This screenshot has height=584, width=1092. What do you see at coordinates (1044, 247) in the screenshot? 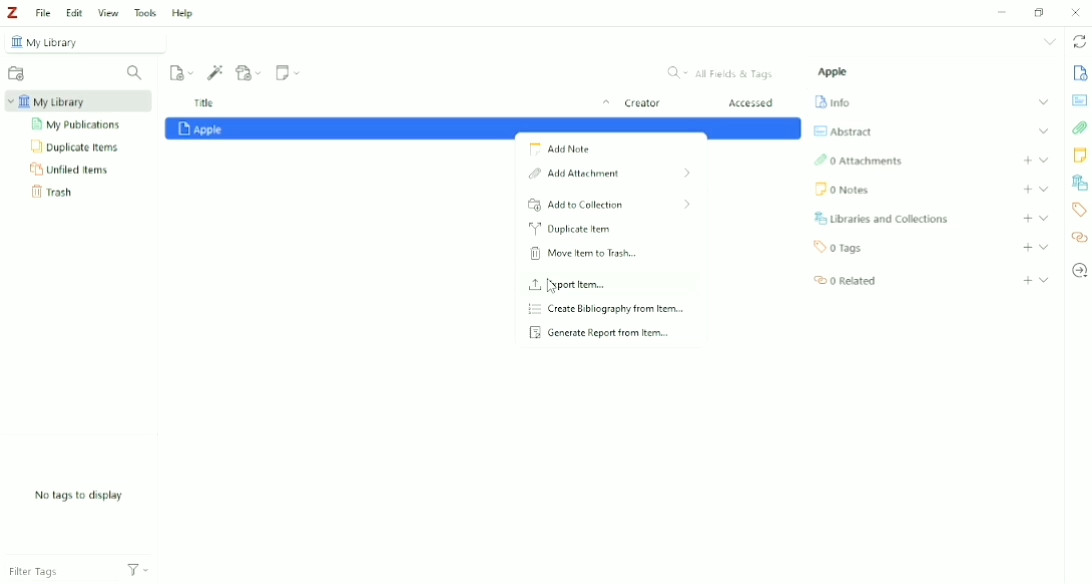
I see `Expand section` at bounding box center [1044, 247].